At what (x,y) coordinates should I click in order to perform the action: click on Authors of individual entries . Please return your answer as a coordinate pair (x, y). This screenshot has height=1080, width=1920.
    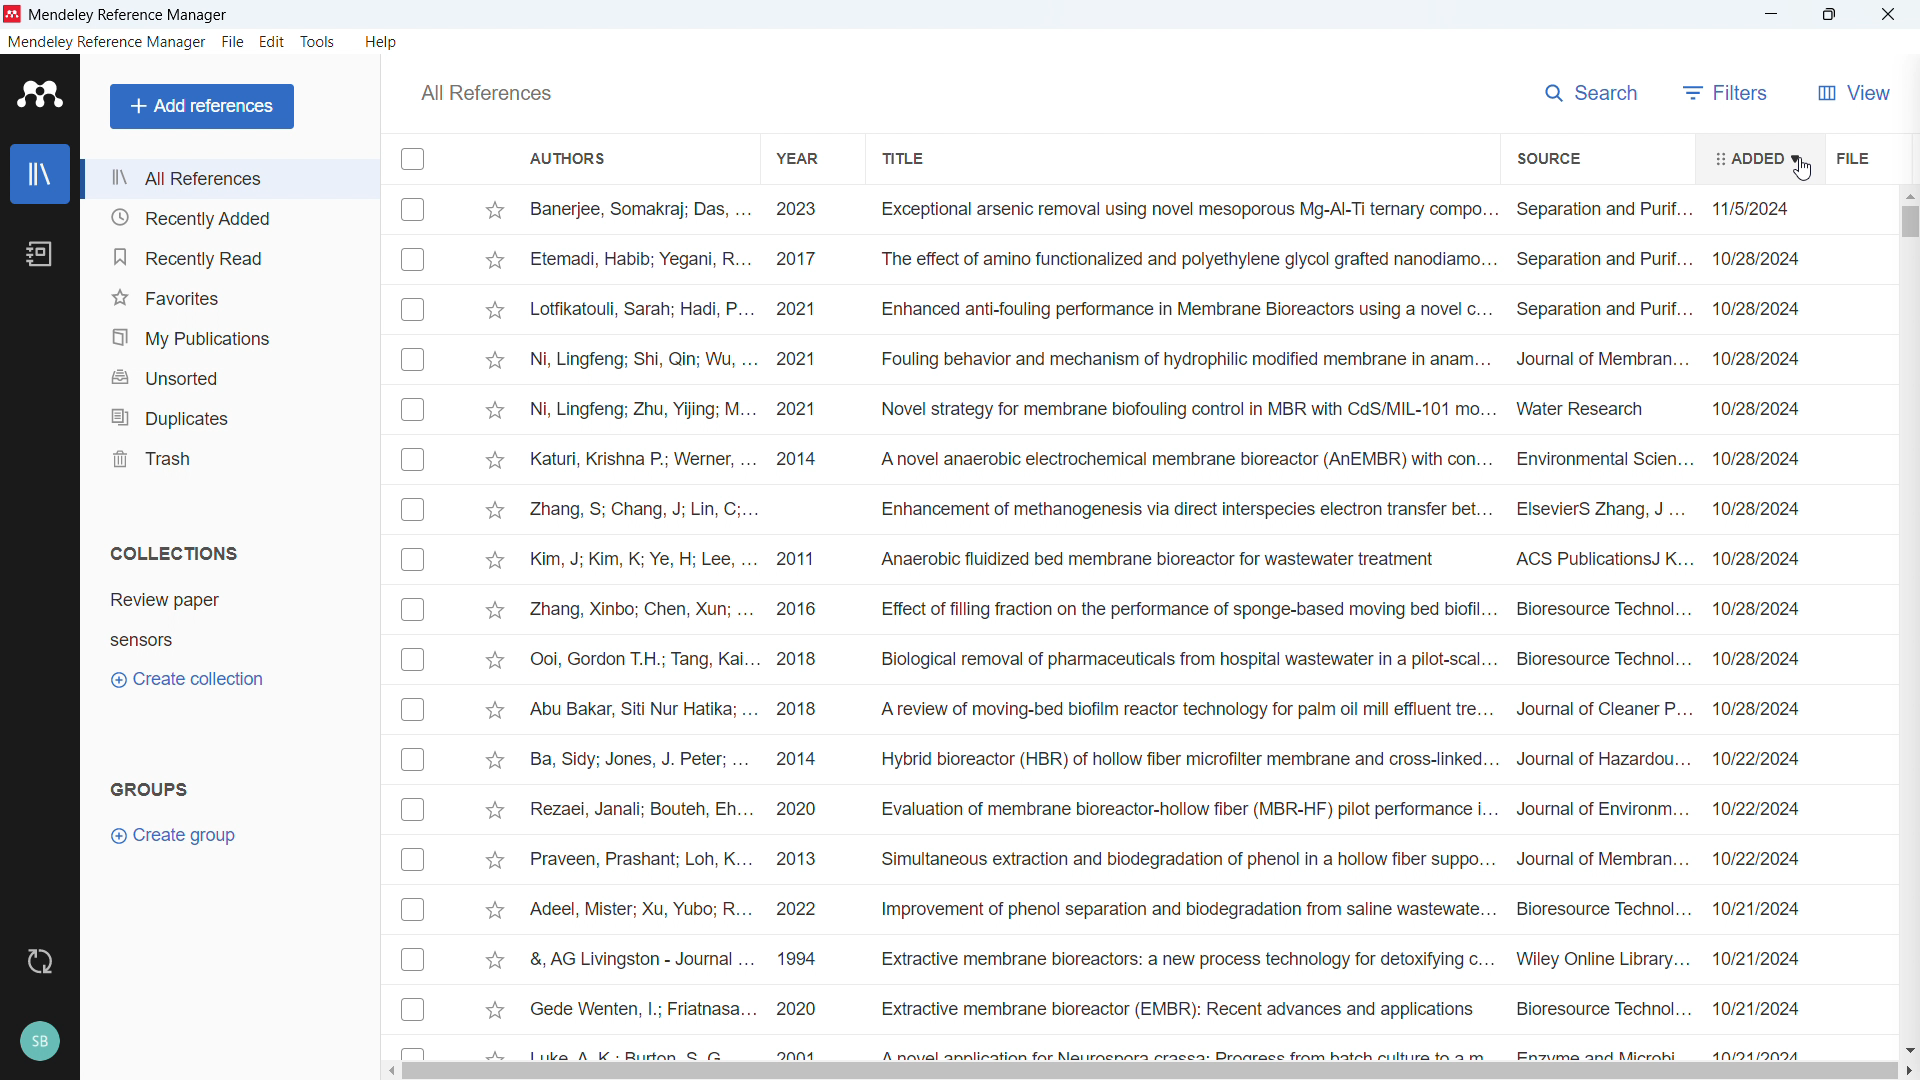
    Looking at the image, I should click on (642, 627).